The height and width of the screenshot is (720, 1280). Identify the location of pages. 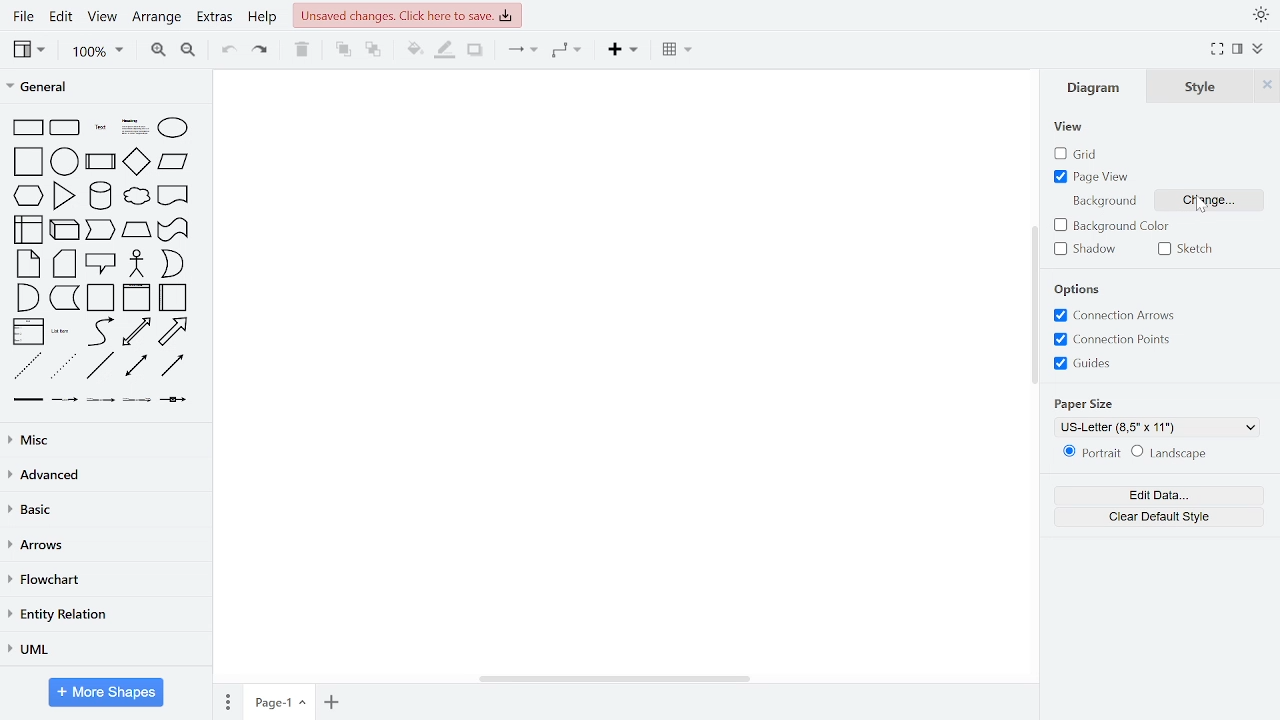
(226, 701).